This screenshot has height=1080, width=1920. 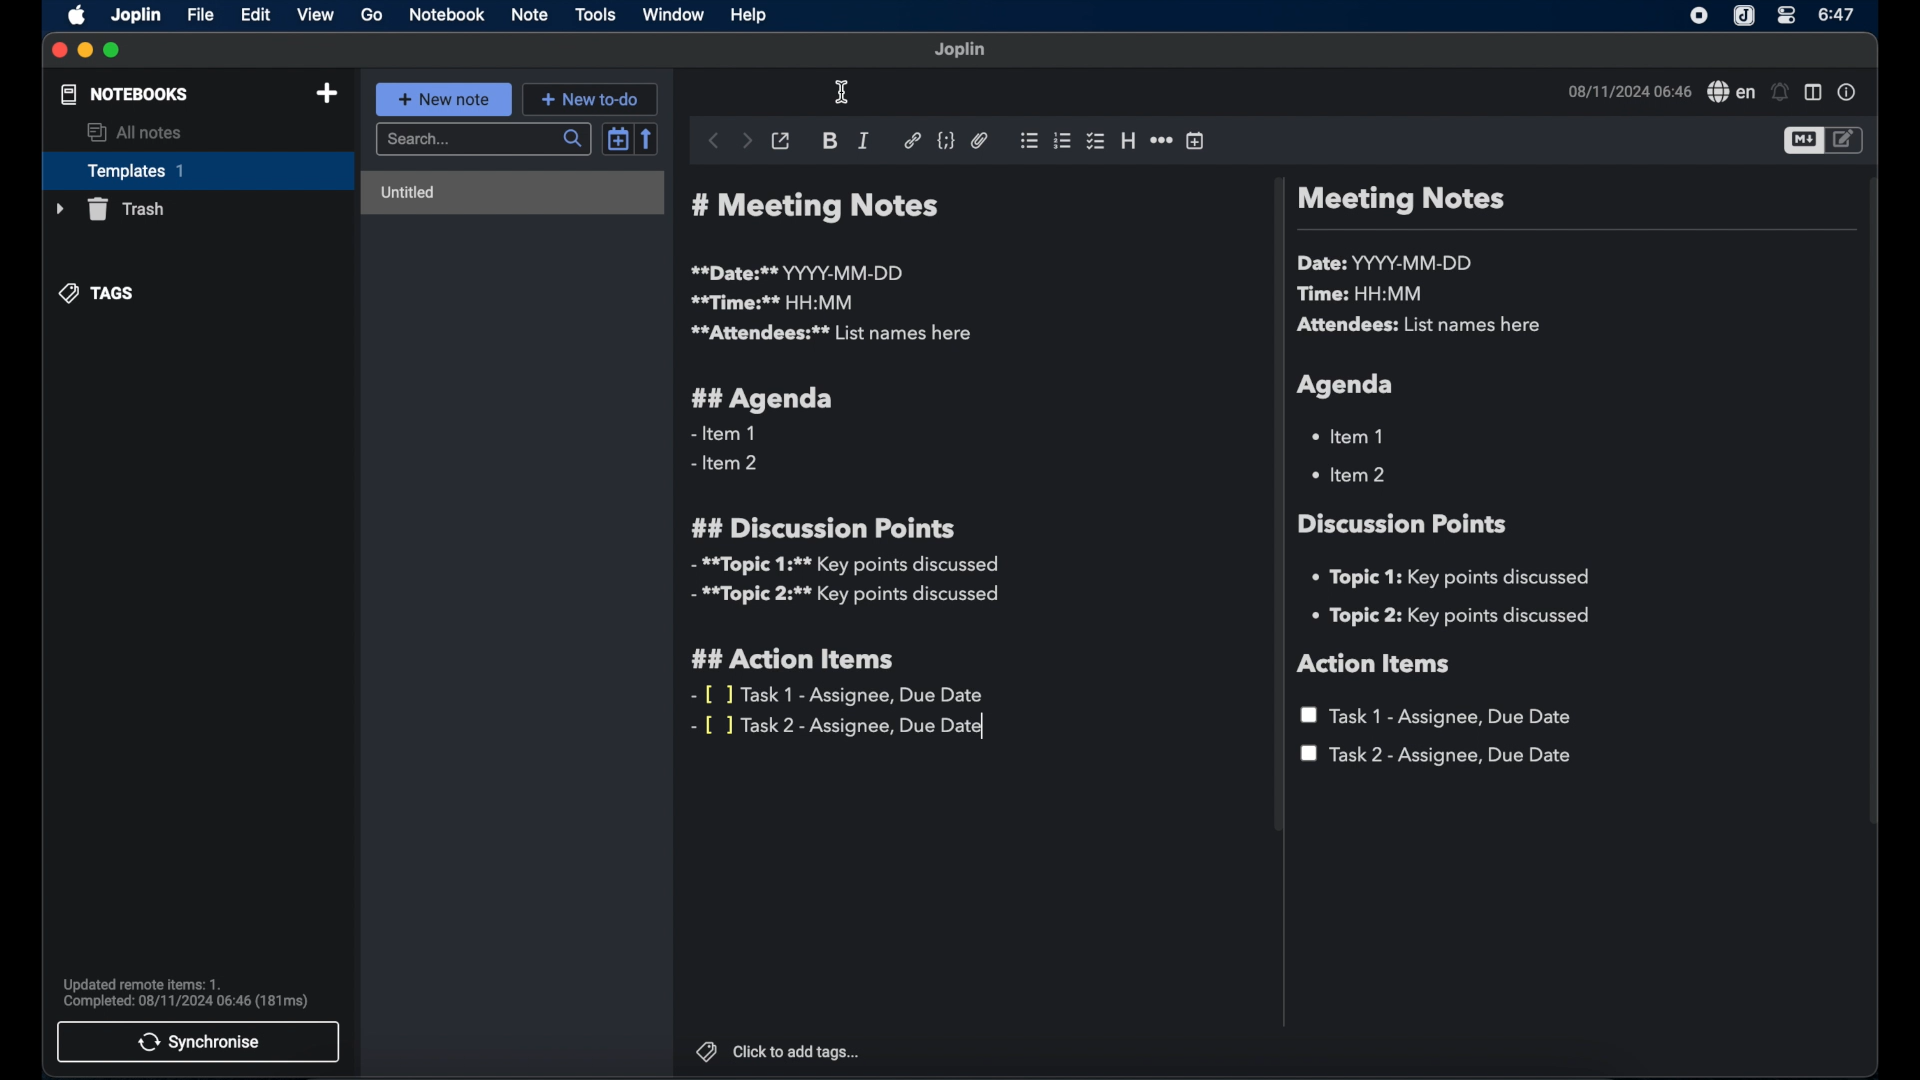 What do you see at coordinates (444, 99) in the screenshot?
I see `new note` at bounding box center [444, 99].